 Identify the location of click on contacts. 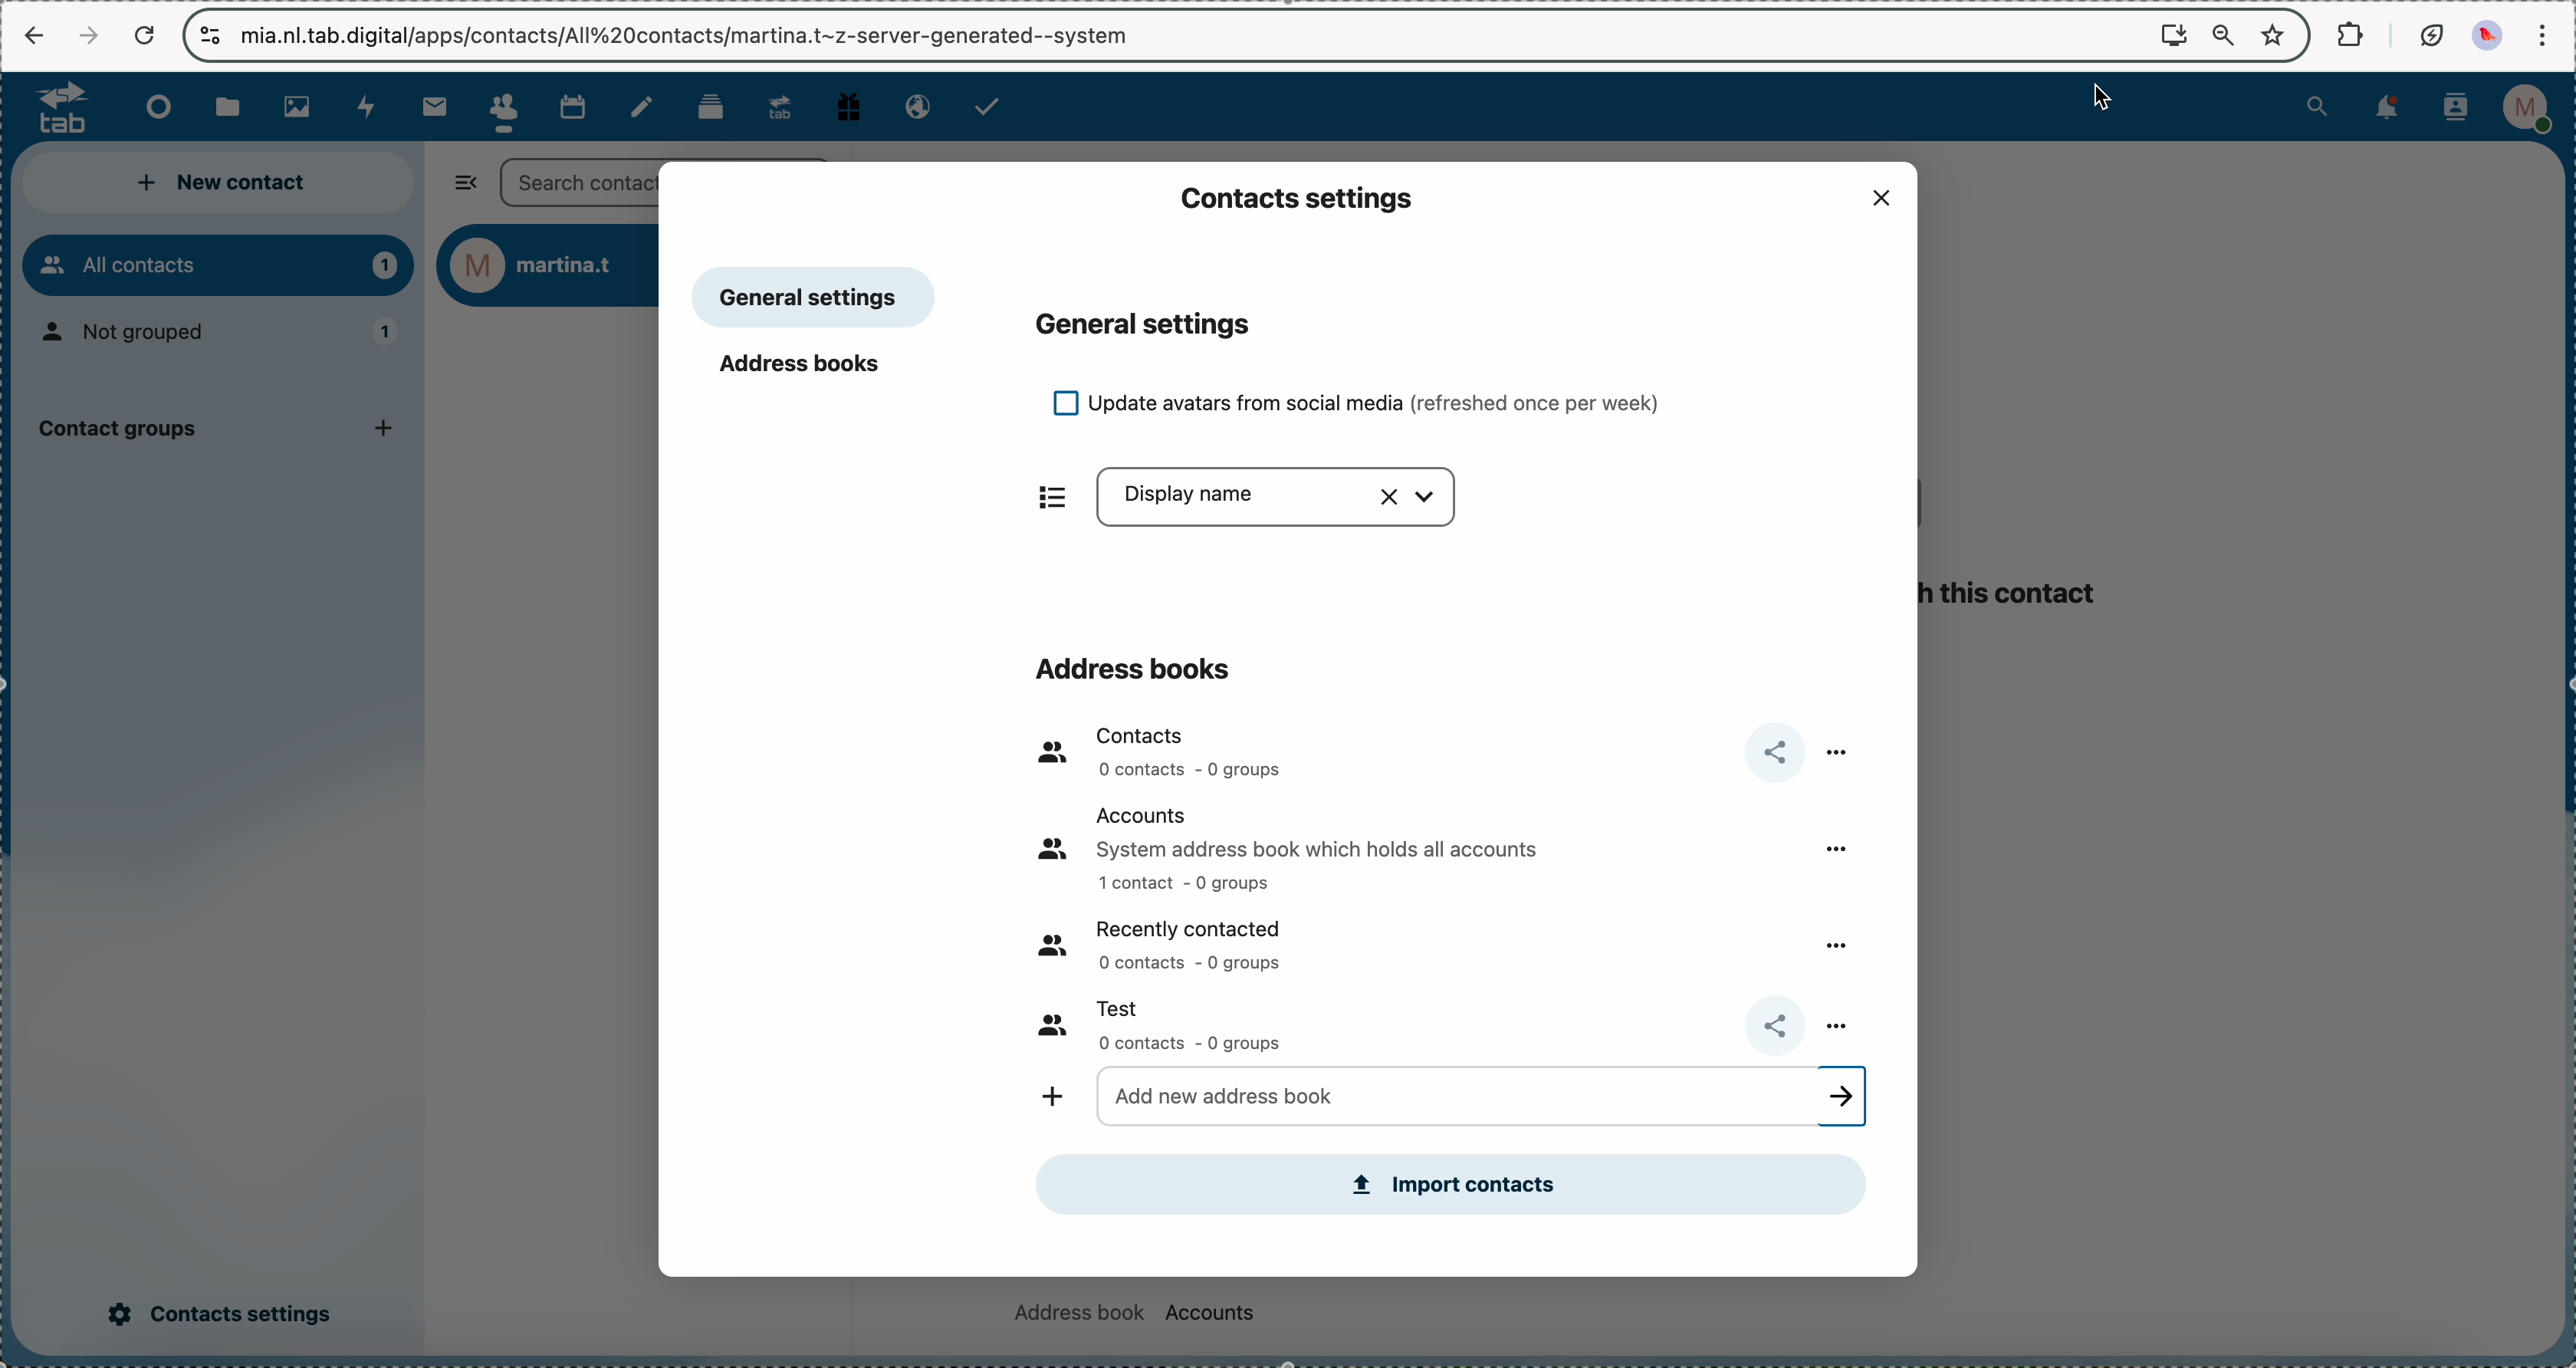
(501, 108).